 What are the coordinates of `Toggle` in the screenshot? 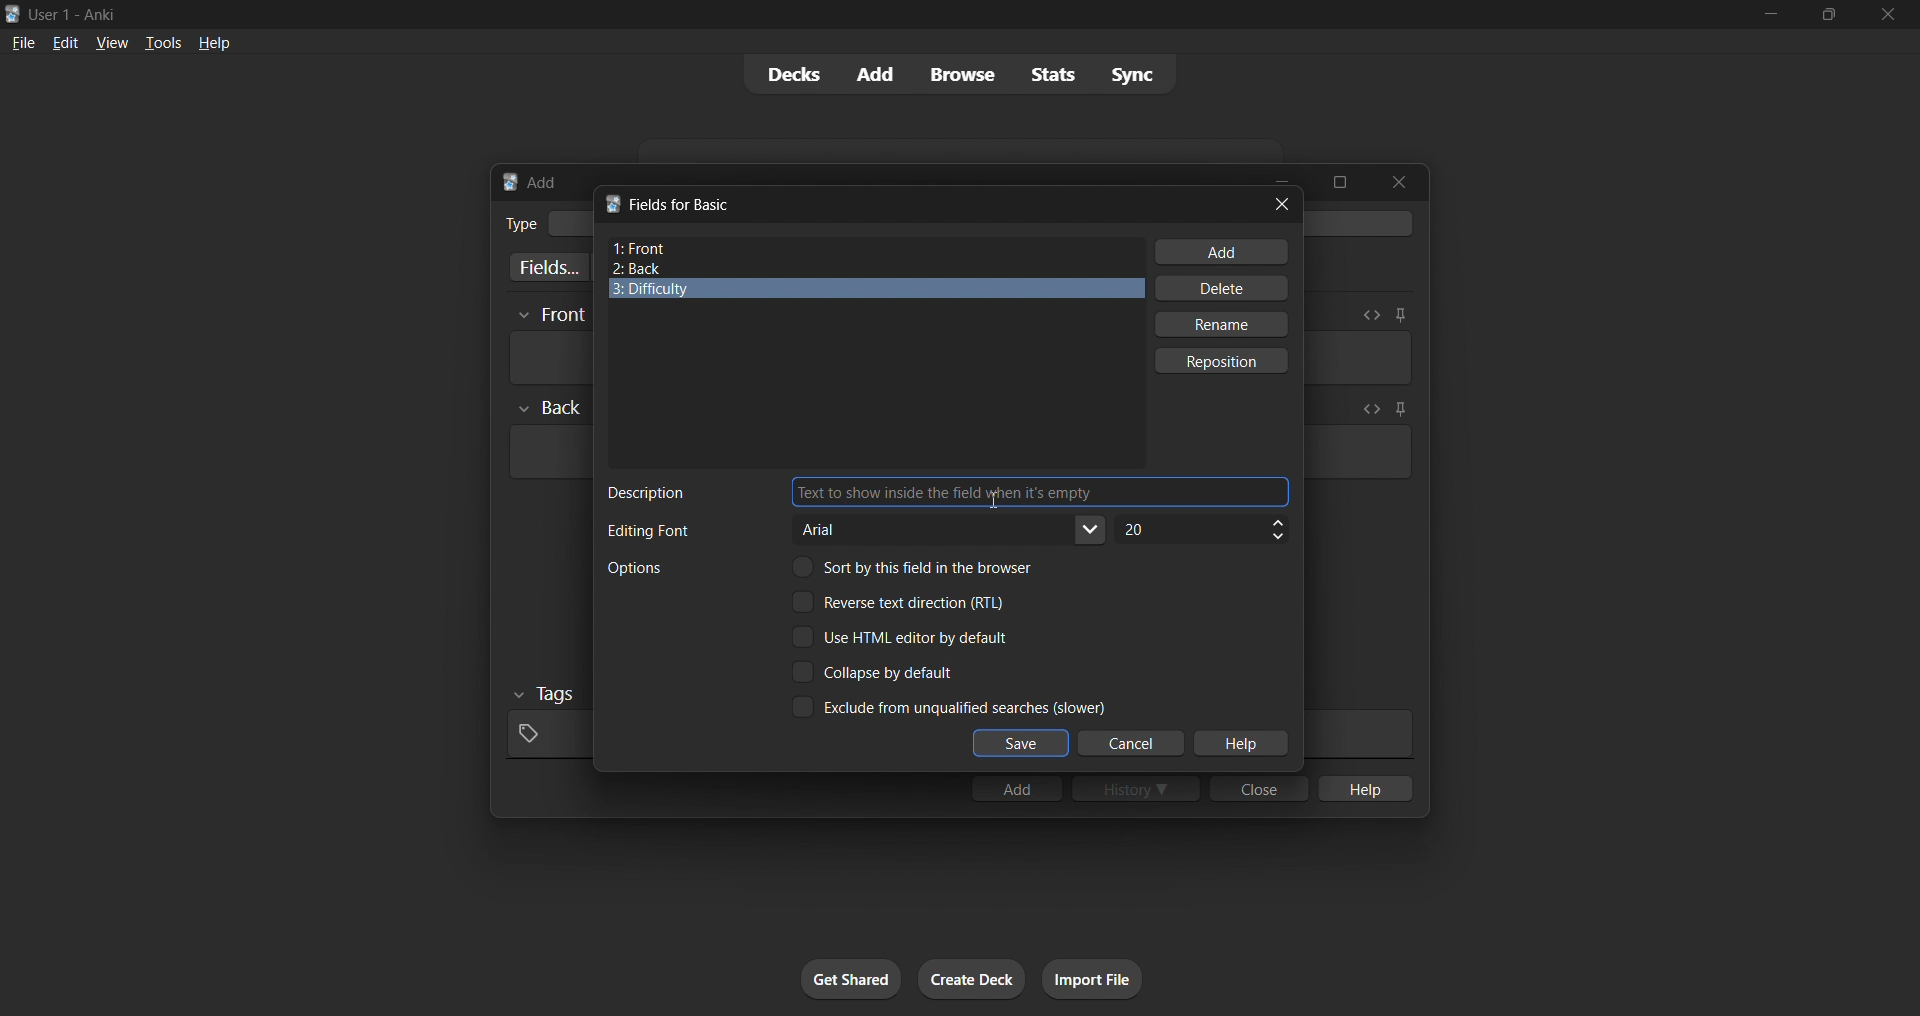 It's located at (901, 637).